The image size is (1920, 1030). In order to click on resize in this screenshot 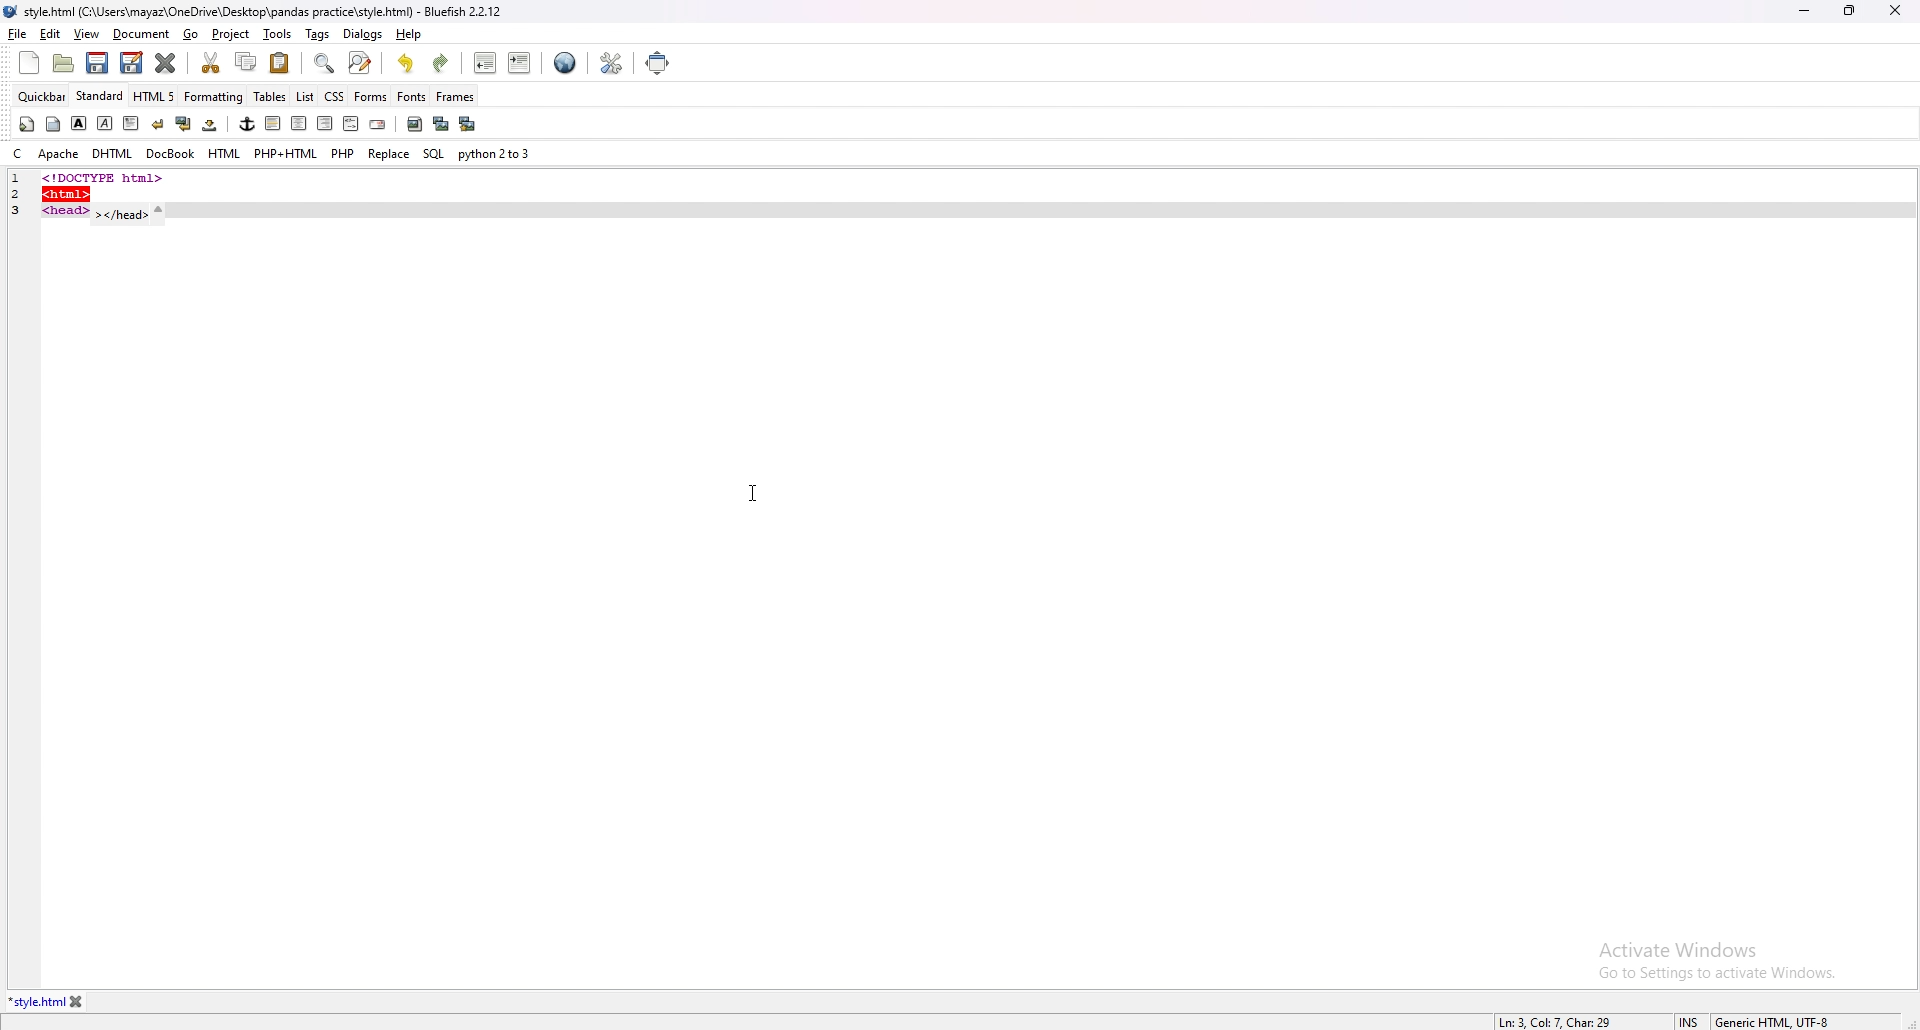, I will do `click(1849, 10)`.